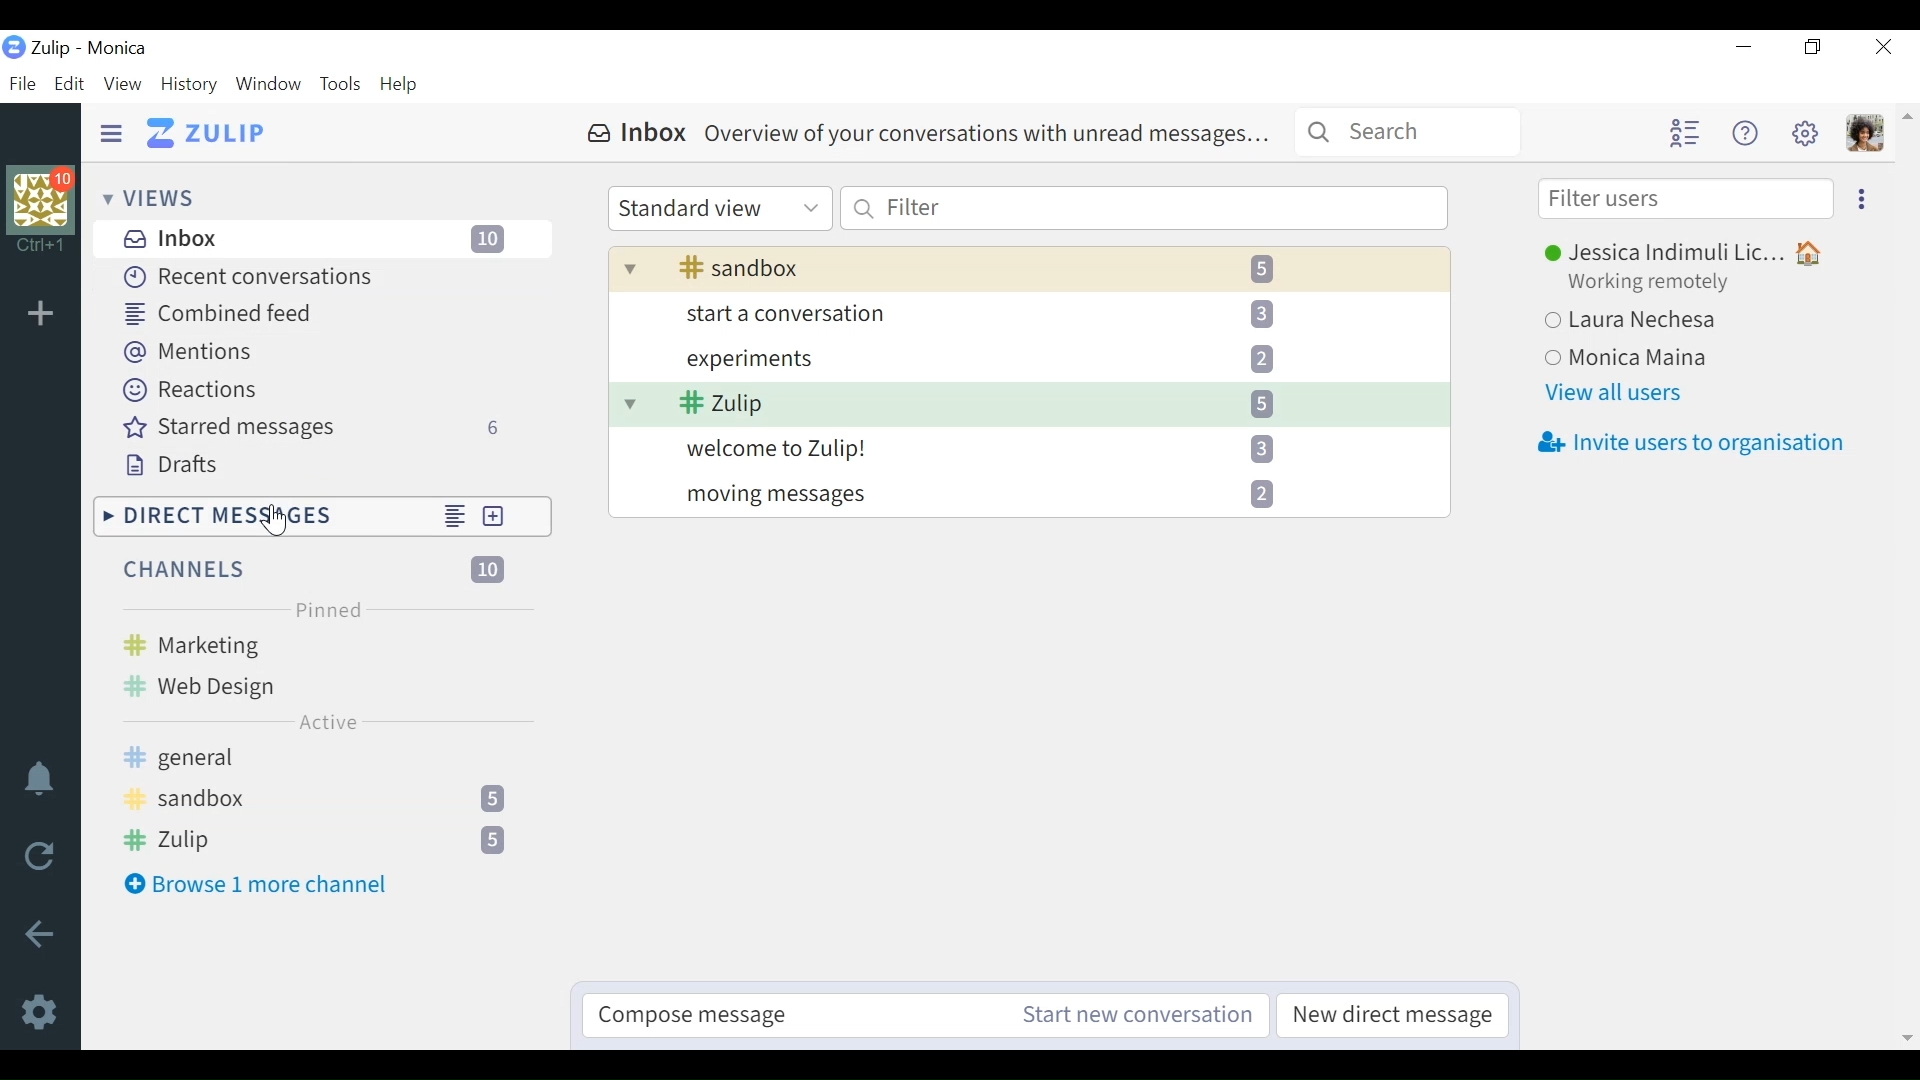  Describe the element at coordinates (339, 84) in the screenshot. I see `Tools` at that location.